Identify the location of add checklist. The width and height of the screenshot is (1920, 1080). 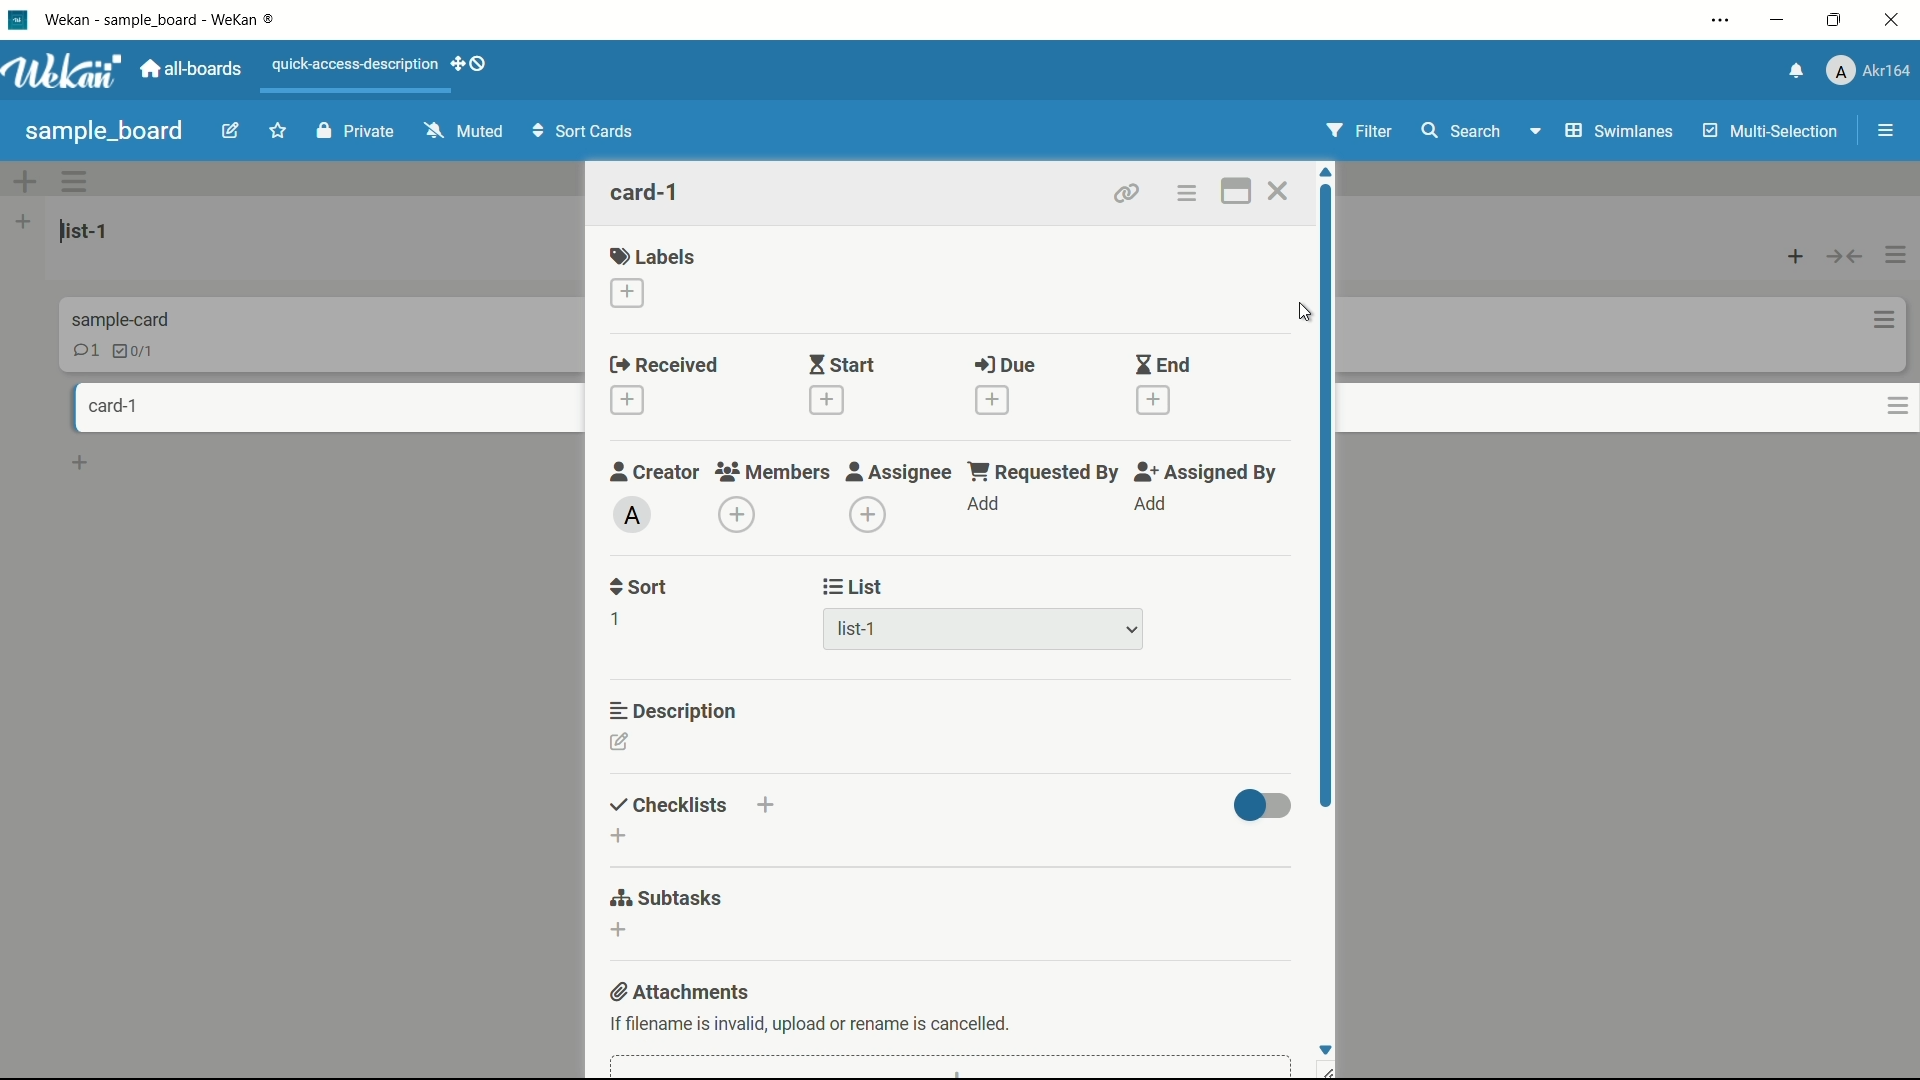
(765, 808).